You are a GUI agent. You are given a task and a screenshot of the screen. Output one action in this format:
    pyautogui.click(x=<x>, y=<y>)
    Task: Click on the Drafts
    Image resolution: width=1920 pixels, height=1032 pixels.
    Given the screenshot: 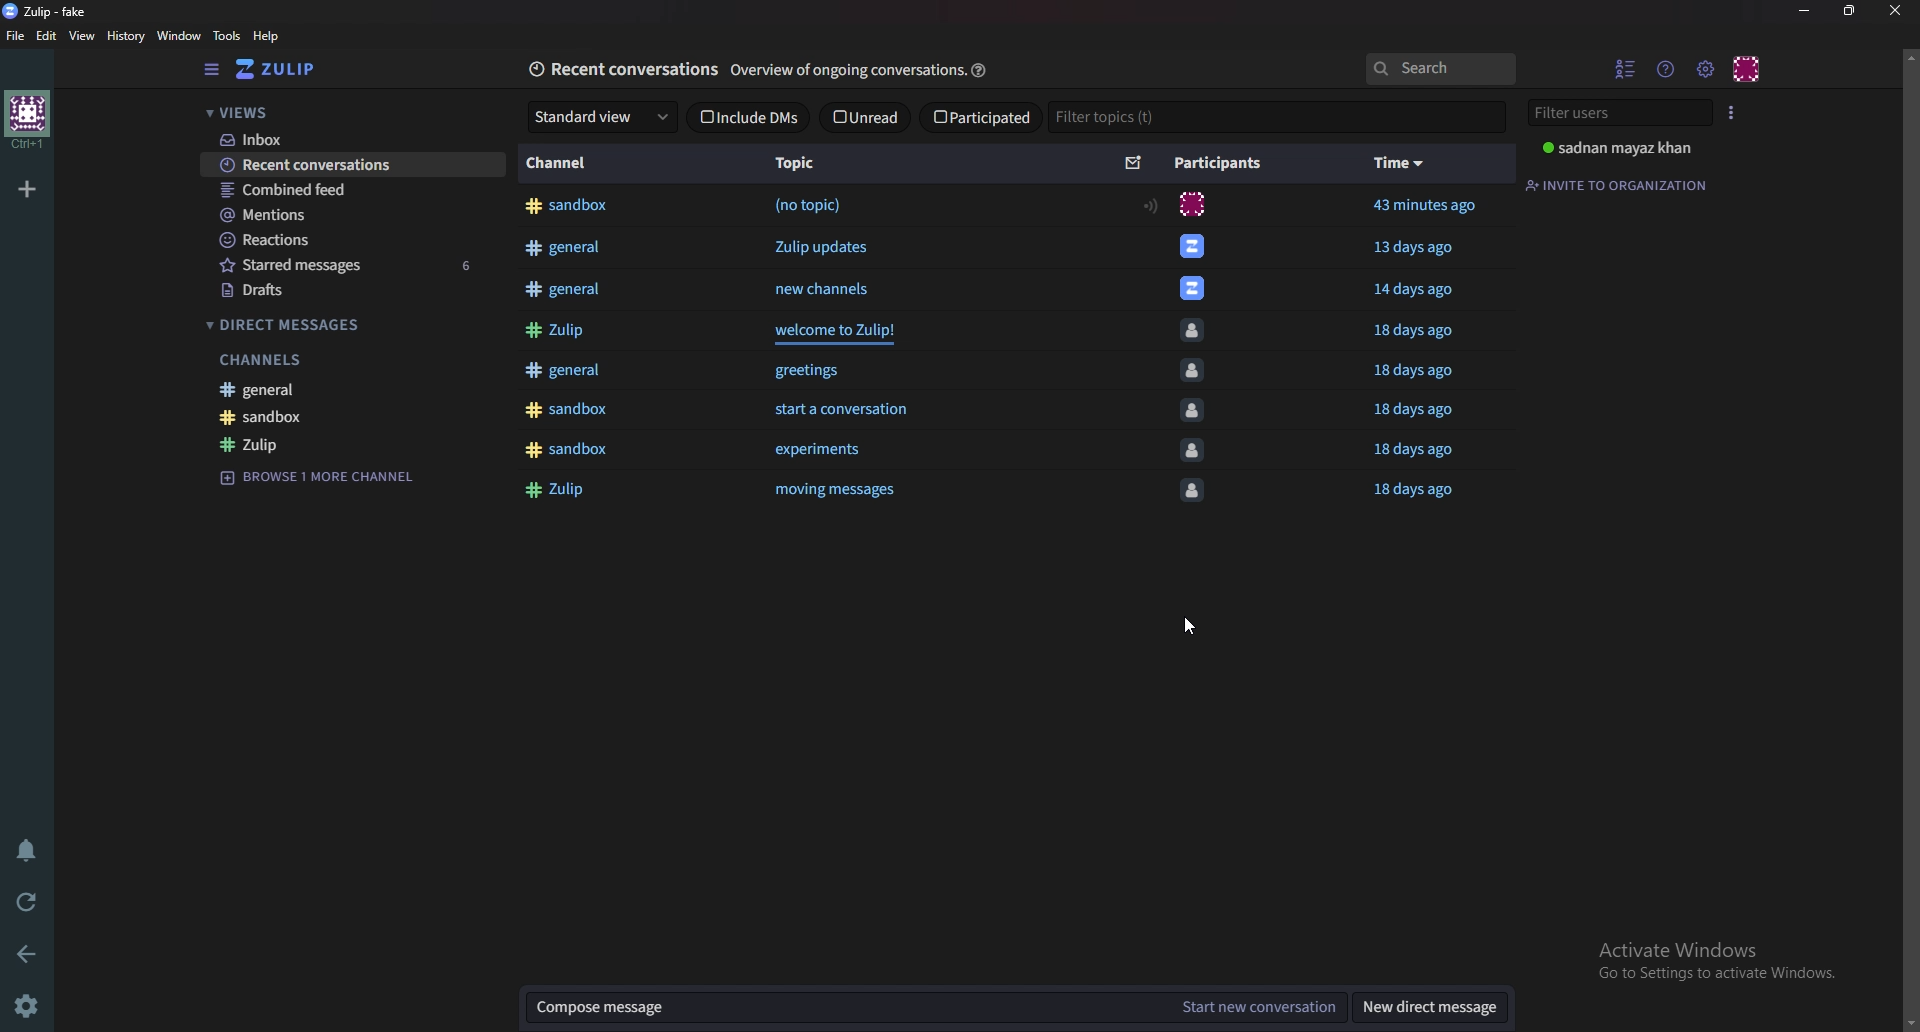 What is the action you would take?
    pyautogui.click(x=352, y=290)
    